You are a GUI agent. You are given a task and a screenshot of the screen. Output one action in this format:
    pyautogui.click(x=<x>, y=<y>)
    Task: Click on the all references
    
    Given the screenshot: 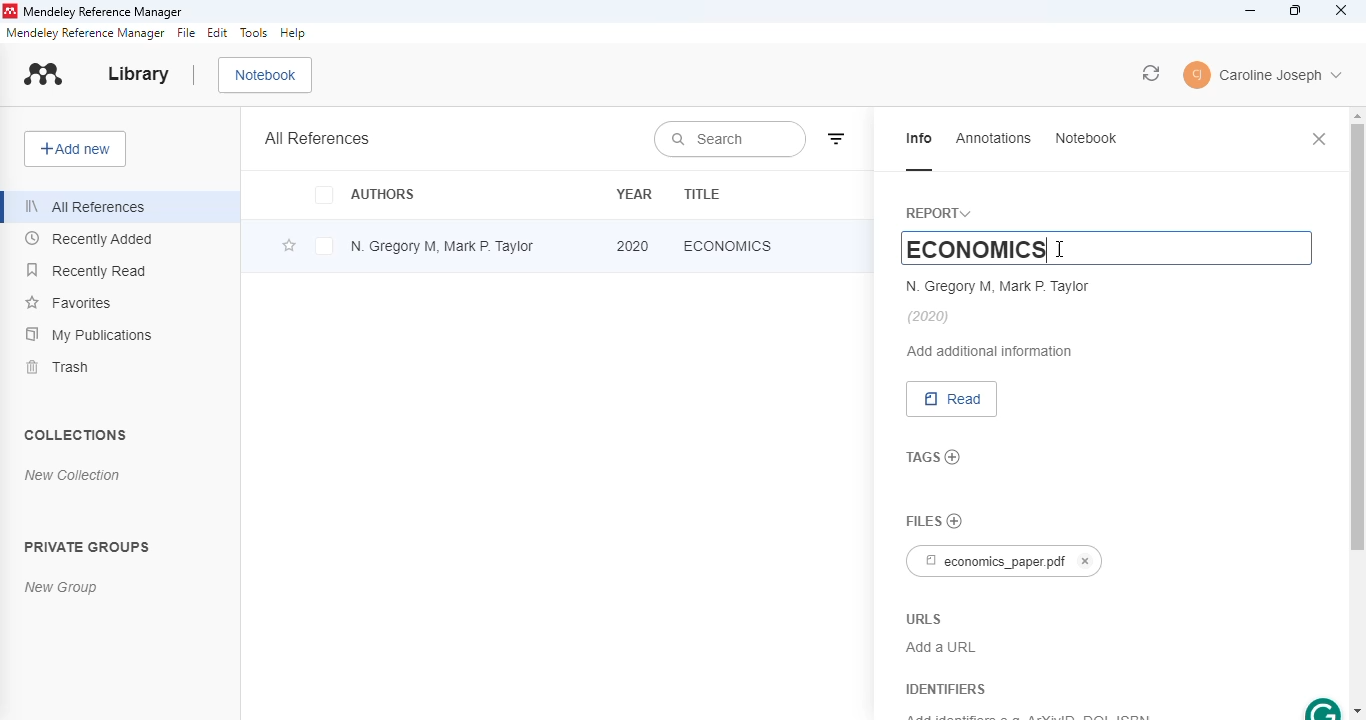 What is the action you would take?
    pyautogui.click(x=317, y=137)
    